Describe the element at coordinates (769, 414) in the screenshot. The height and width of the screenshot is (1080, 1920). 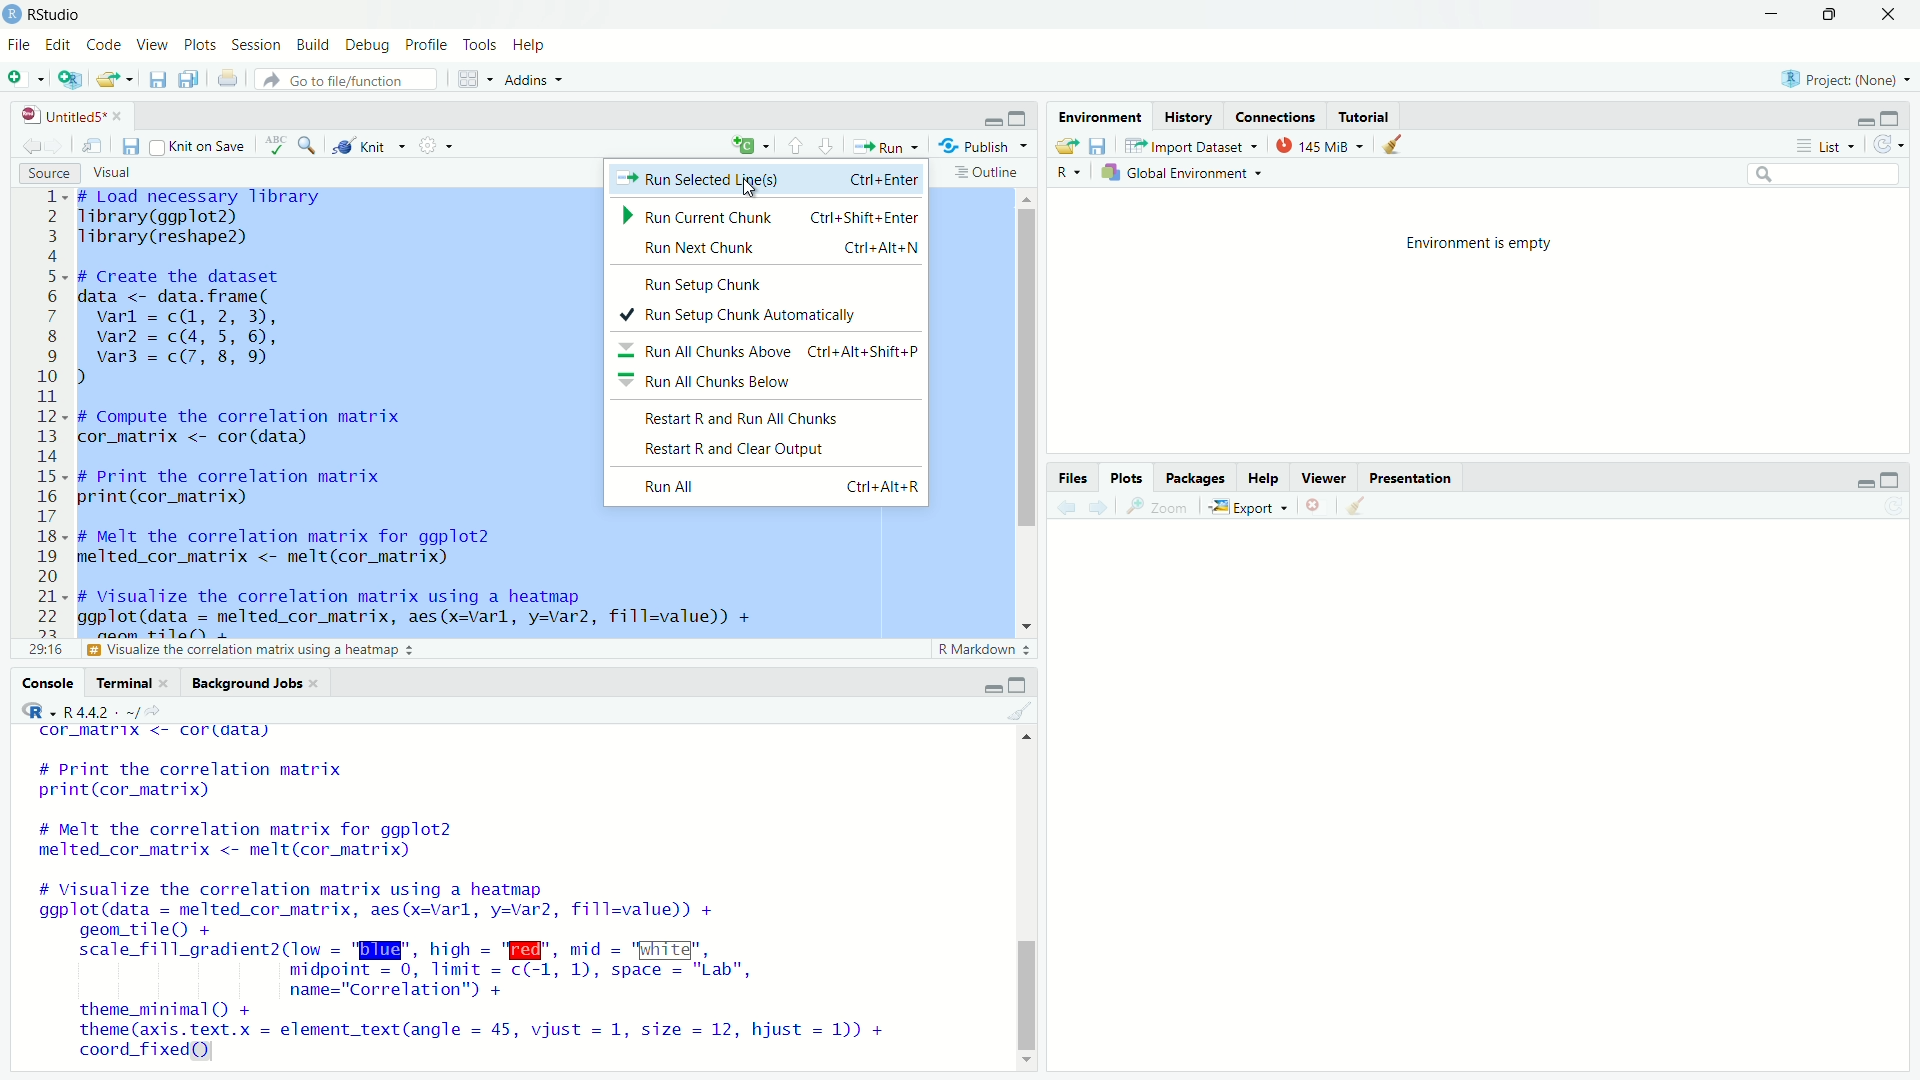
I see `restart R and run all chunks` at that location.